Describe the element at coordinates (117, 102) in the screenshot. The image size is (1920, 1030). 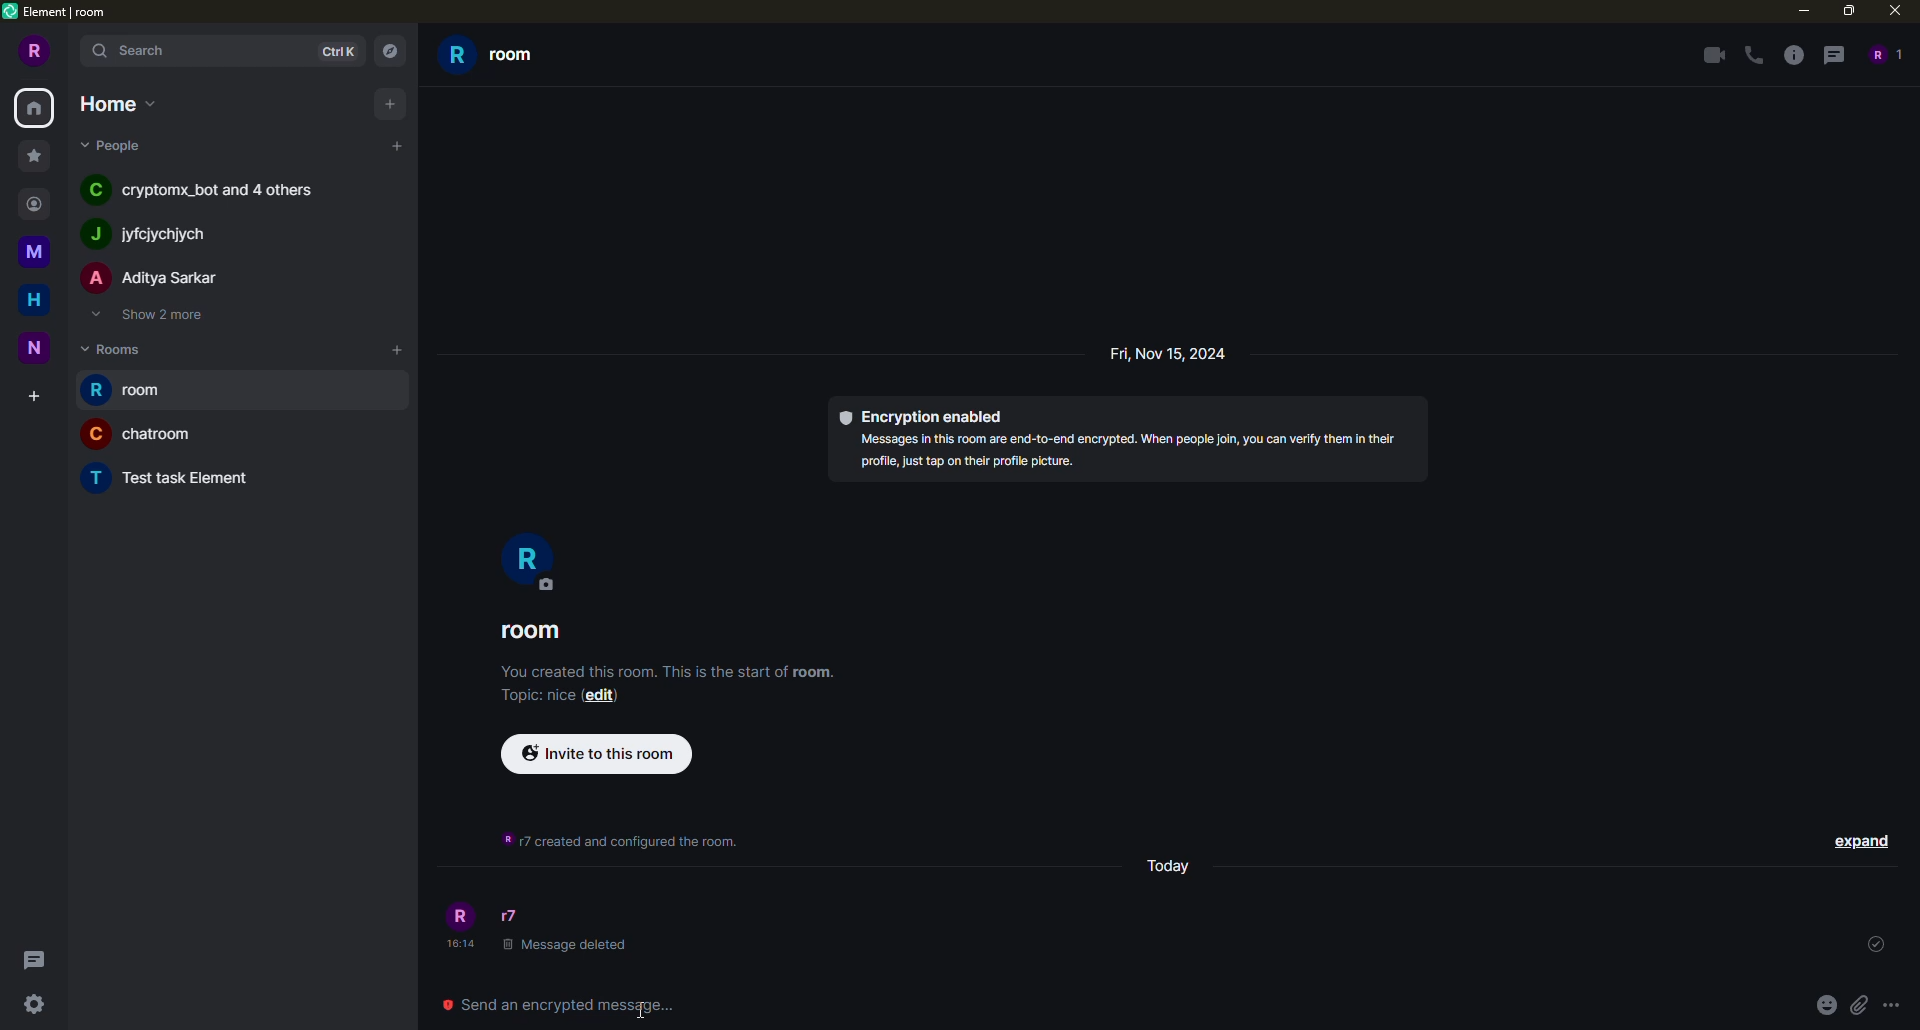
I see `home` at that location.